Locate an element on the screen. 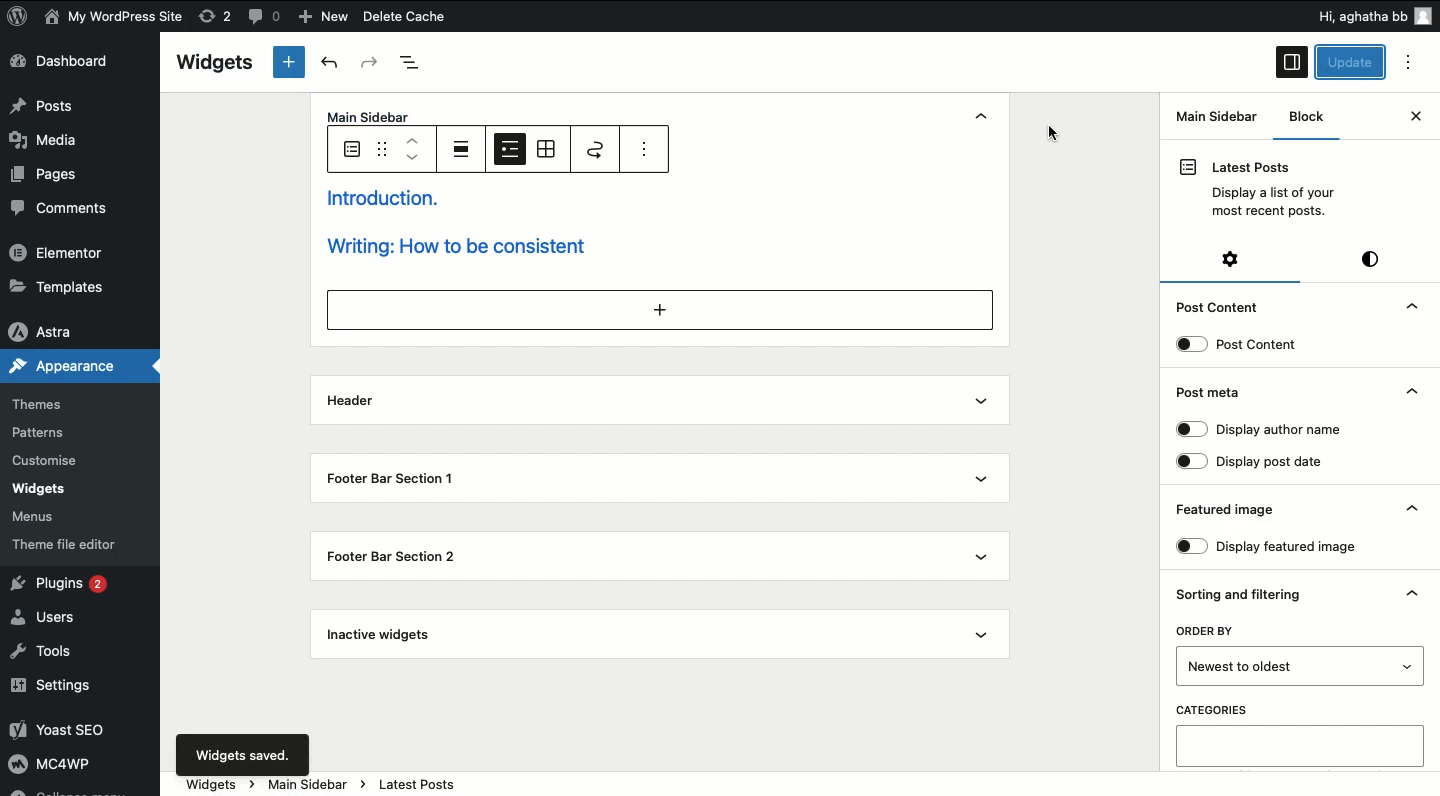 Image resolution: width=1440 pixels, height=796 pixels. Grid view is located at coordinates (549, 148).